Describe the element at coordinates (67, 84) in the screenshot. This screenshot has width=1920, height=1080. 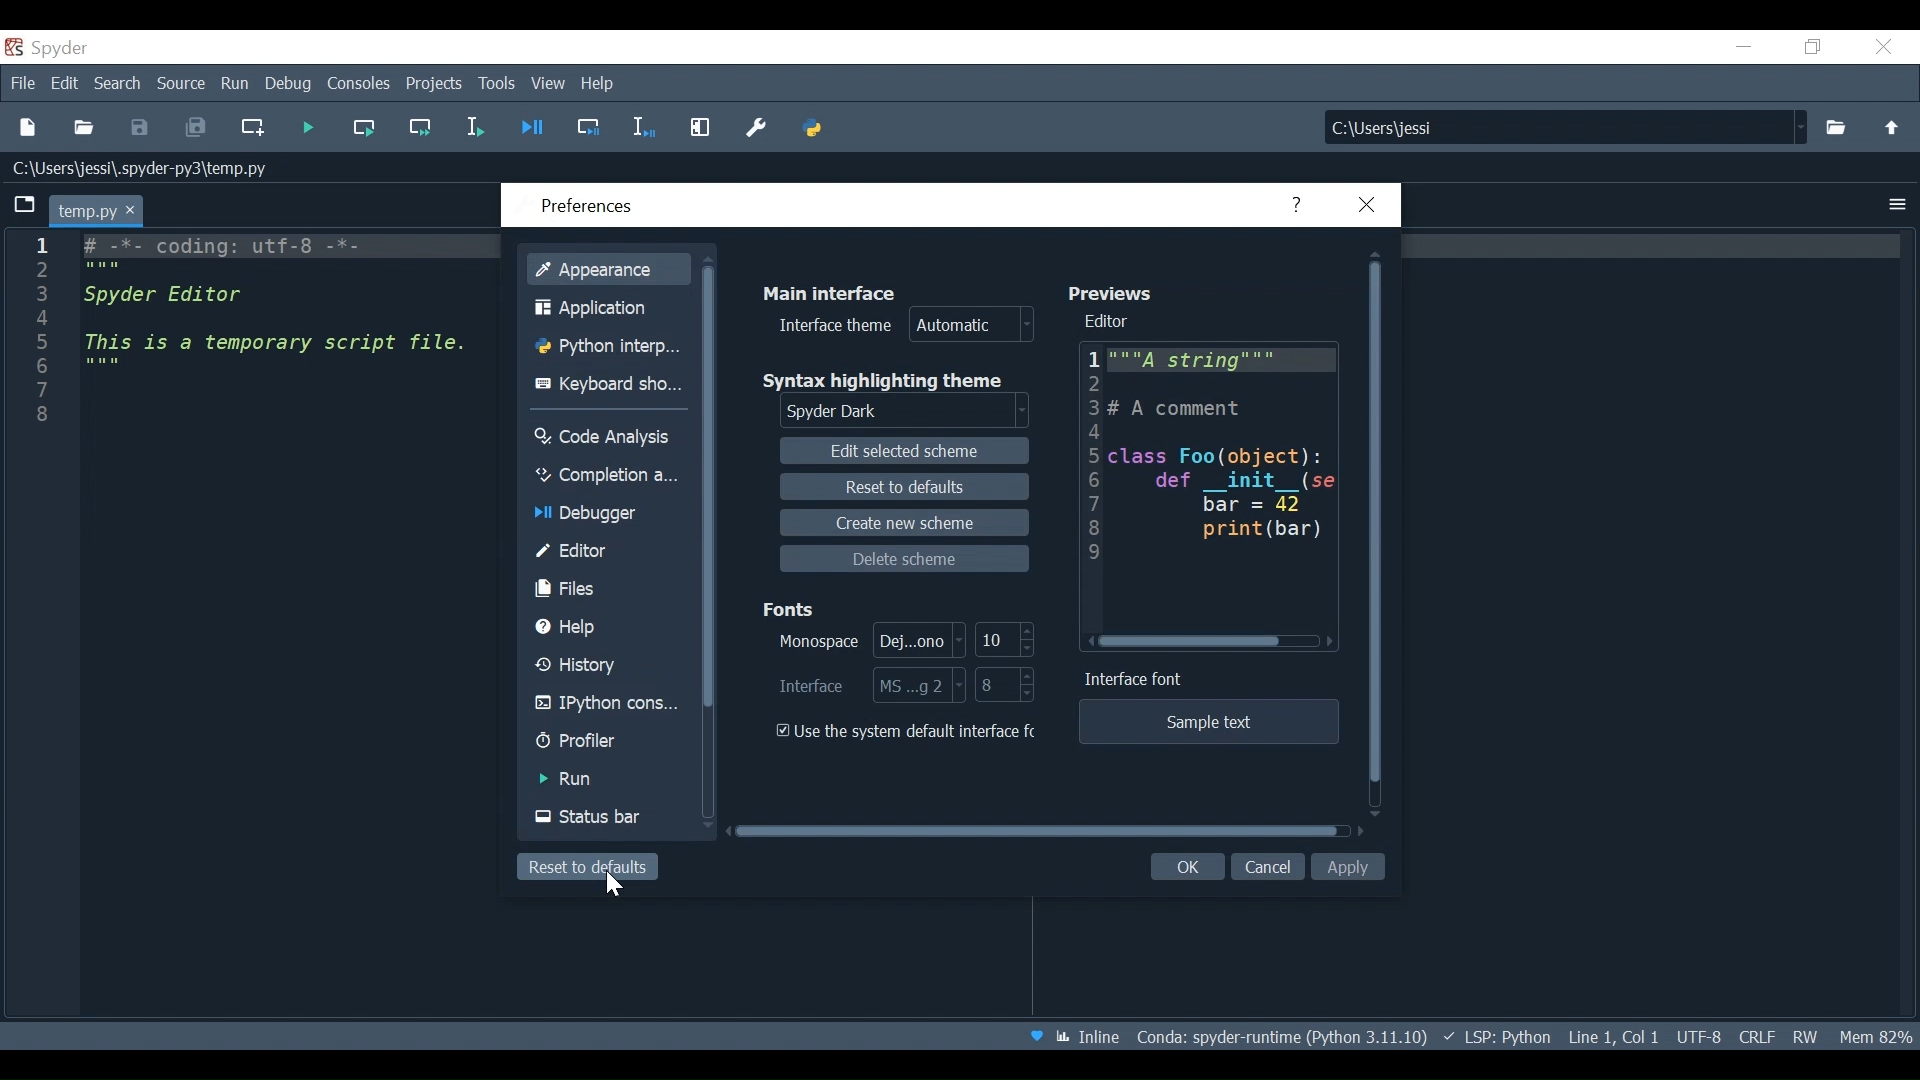
I see `Edit` at that location.